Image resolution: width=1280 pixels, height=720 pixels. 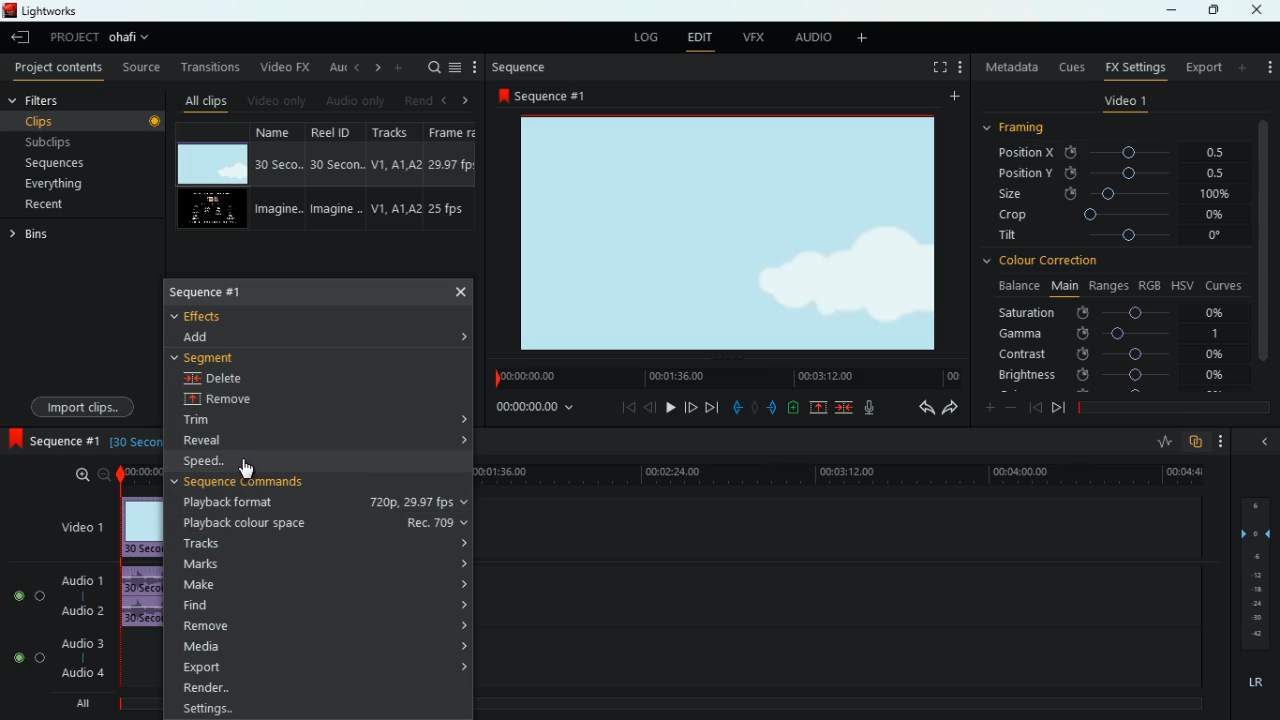 I want to click on minimize, so click(x=1264, y=440).